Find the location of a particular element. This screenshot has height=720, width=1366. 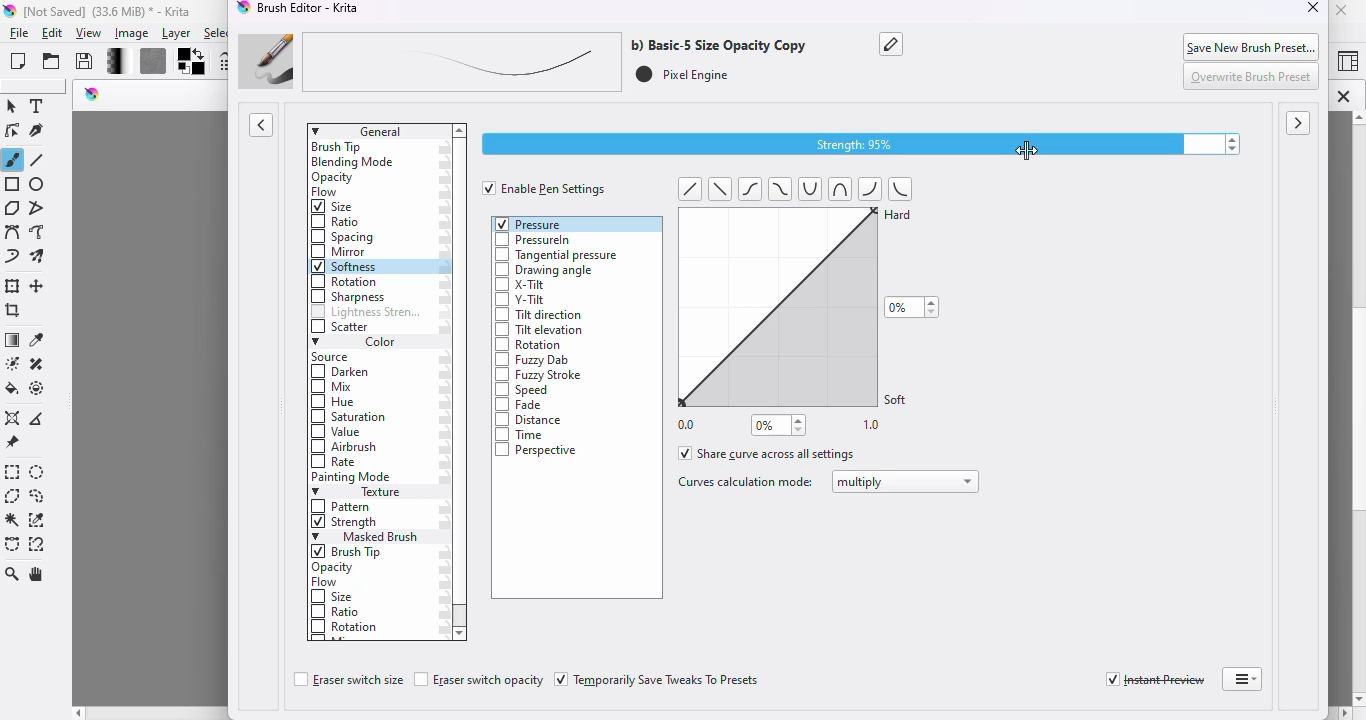

zoom tool is located at coordinates (13, 574).